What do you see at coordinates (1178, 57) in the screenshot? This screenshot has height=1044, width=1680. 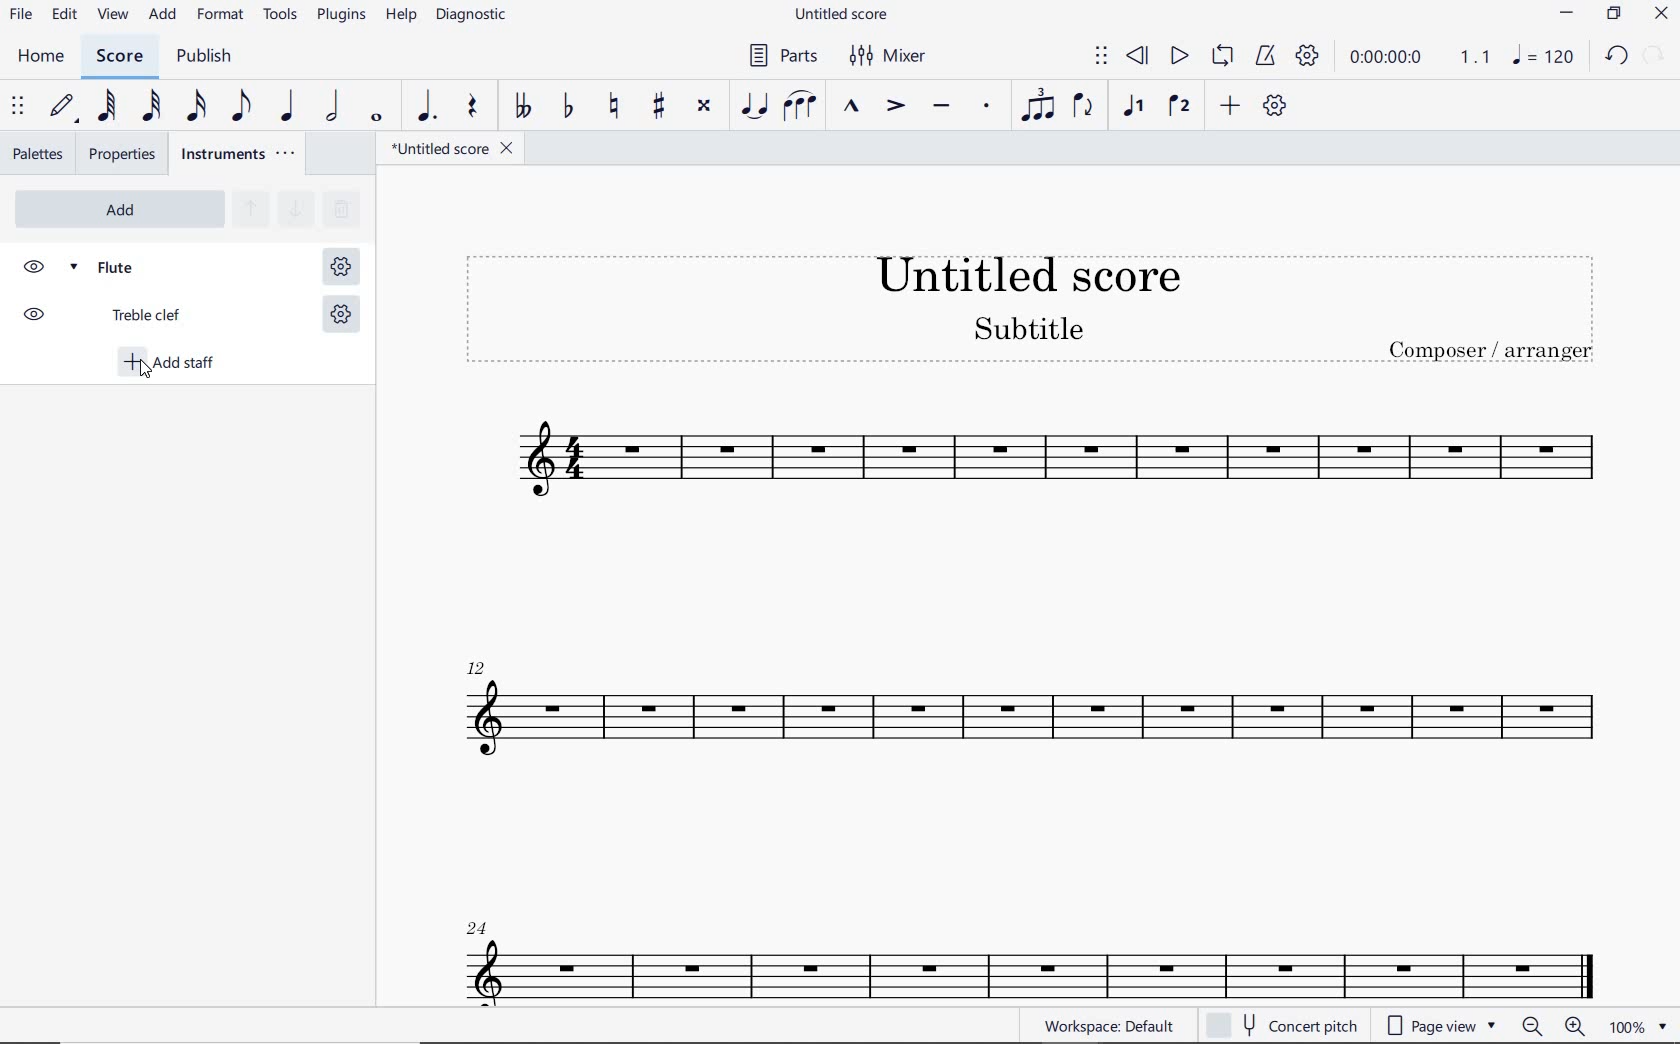 I see `PLAY` at bounding box center [1178, 57].